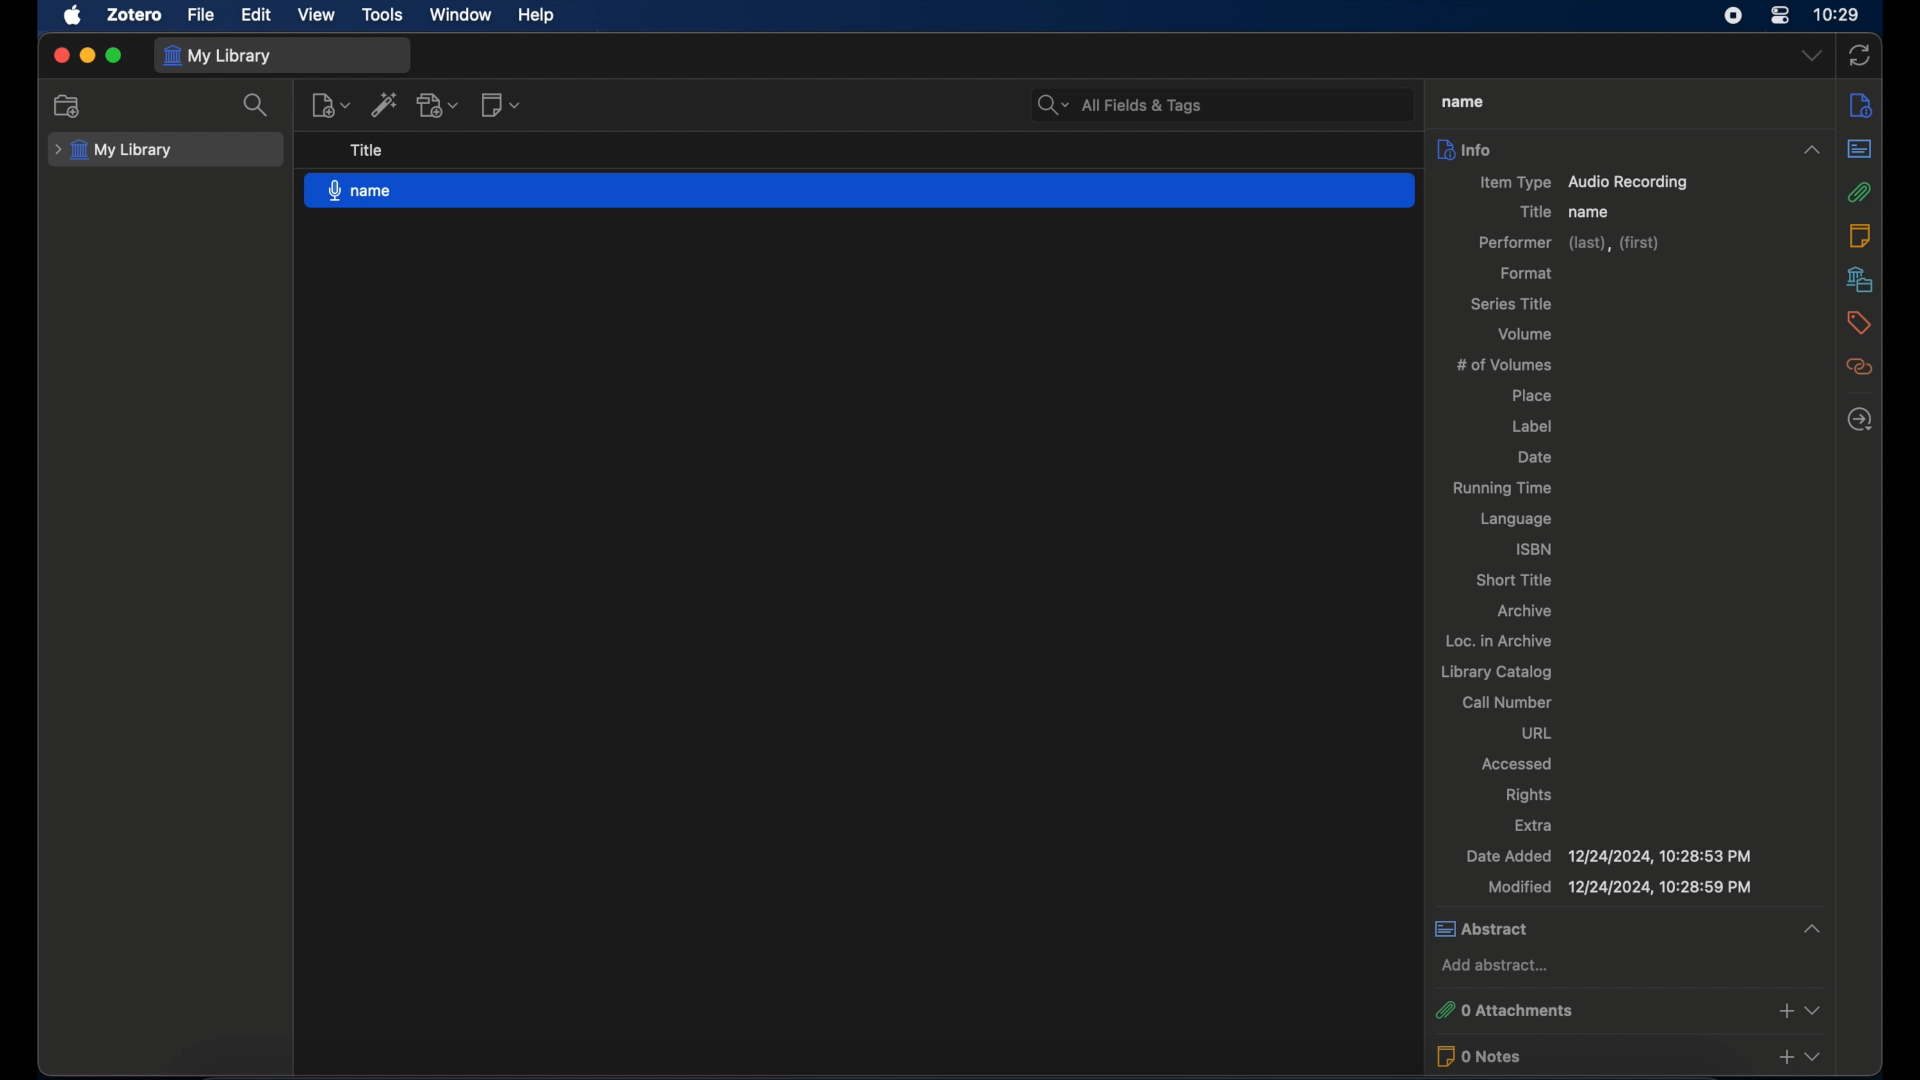 The image size is (1920, 1080). Describe the element at coordinates (1531, 548) in the screenshot. I see `sbn` at that location.